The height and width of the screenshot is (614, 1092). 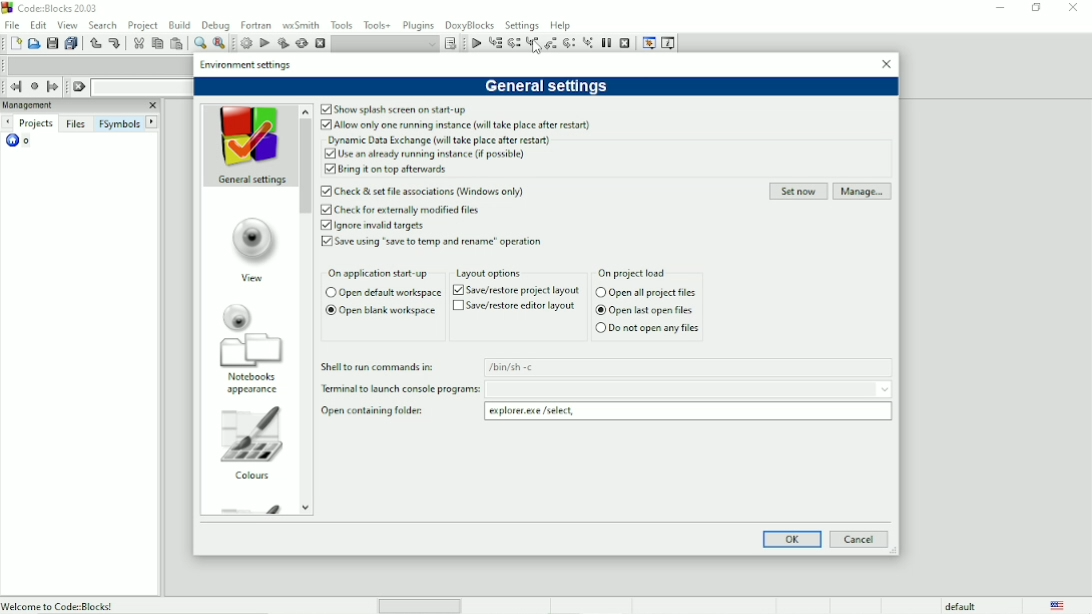 I want to click on Open blank workspace, so click(x=380, y=310).